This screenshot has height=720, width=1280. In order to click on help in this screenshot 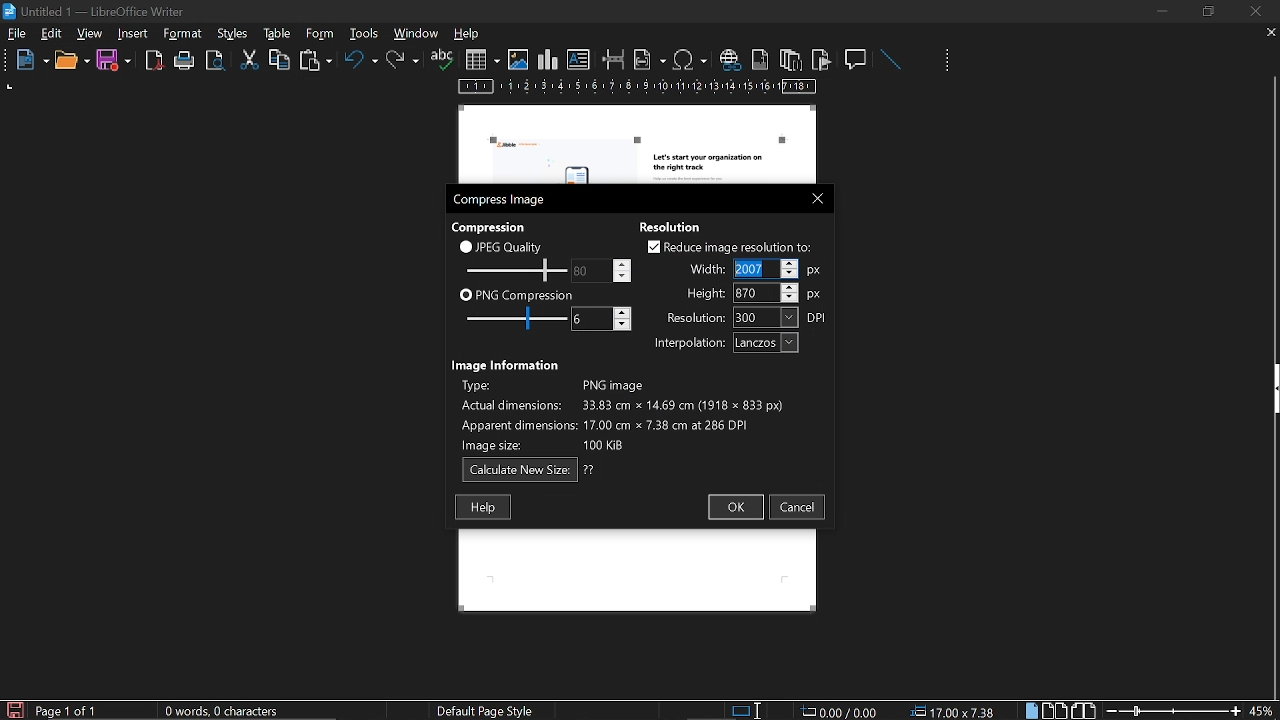, I will do `click(483, 507)`.